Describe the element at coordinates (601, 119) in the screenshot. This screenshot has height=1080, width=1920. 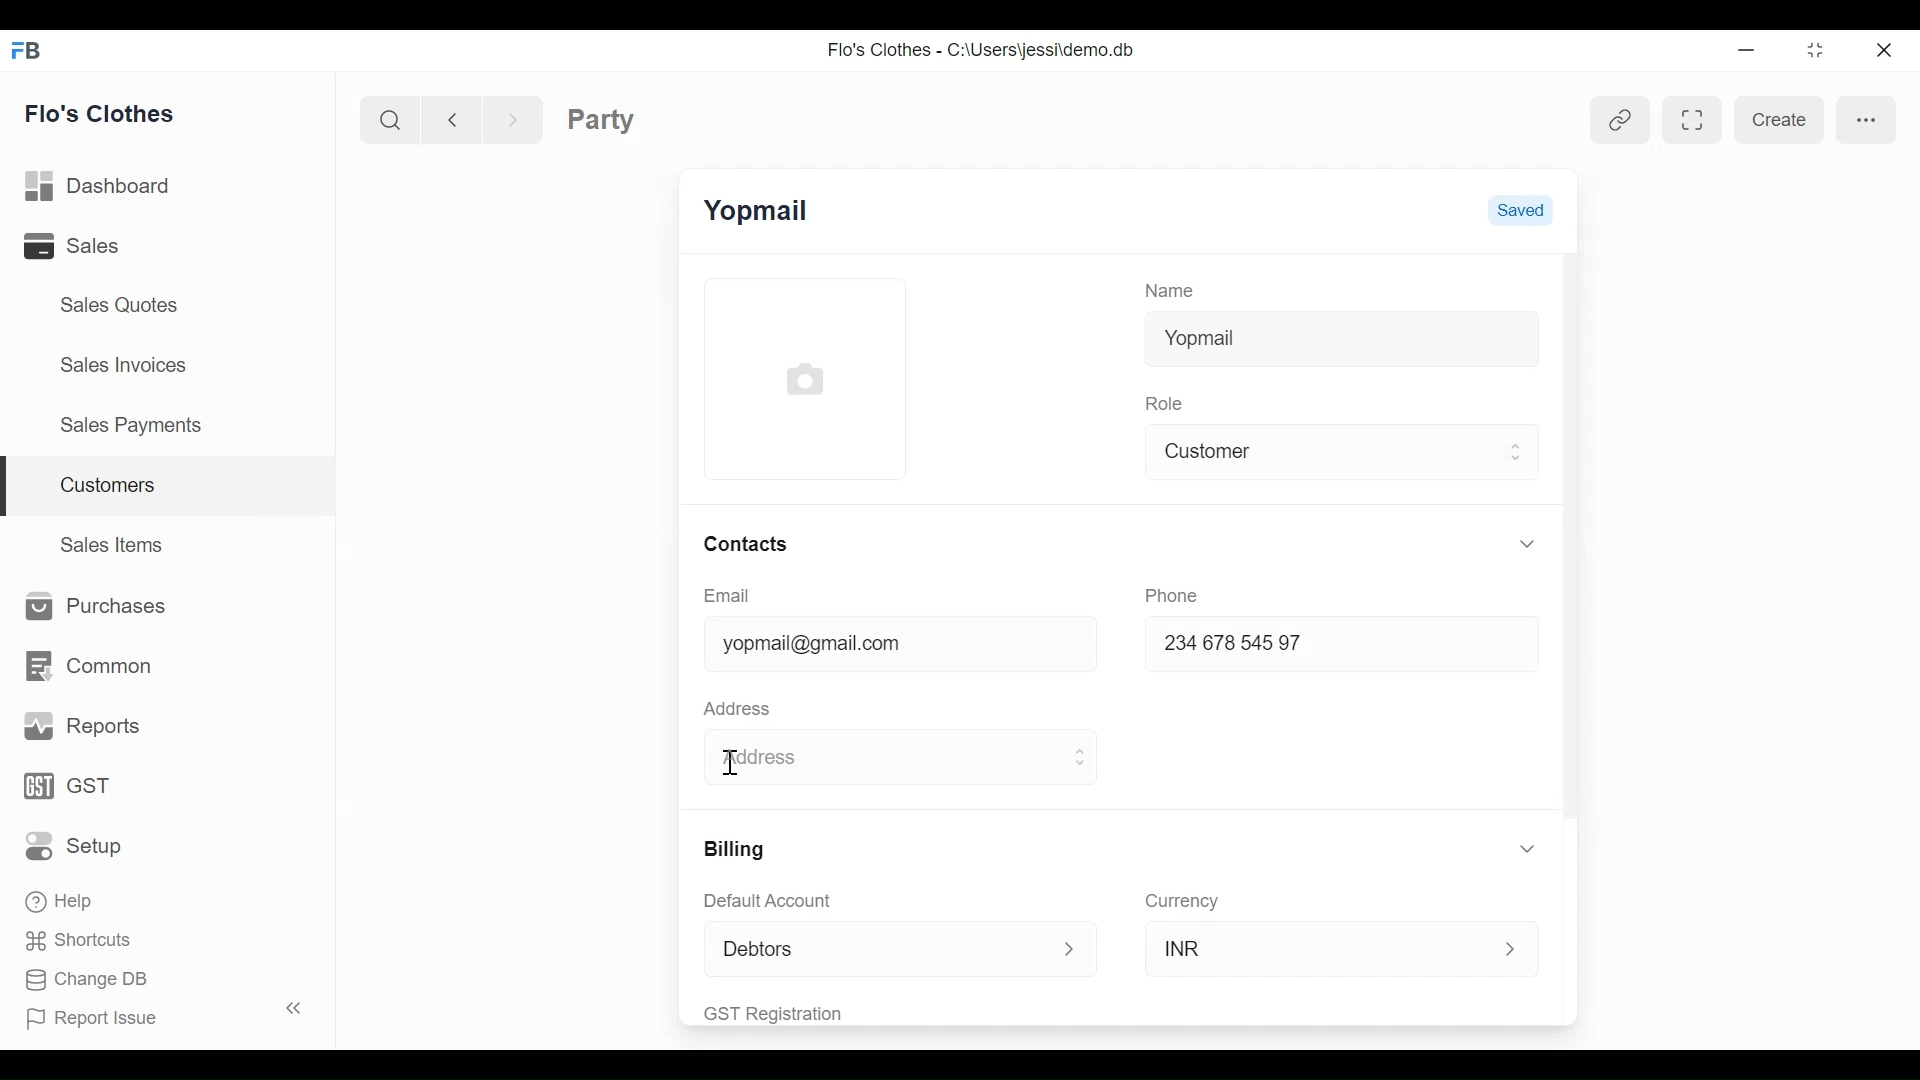
I see `Party` at that location.